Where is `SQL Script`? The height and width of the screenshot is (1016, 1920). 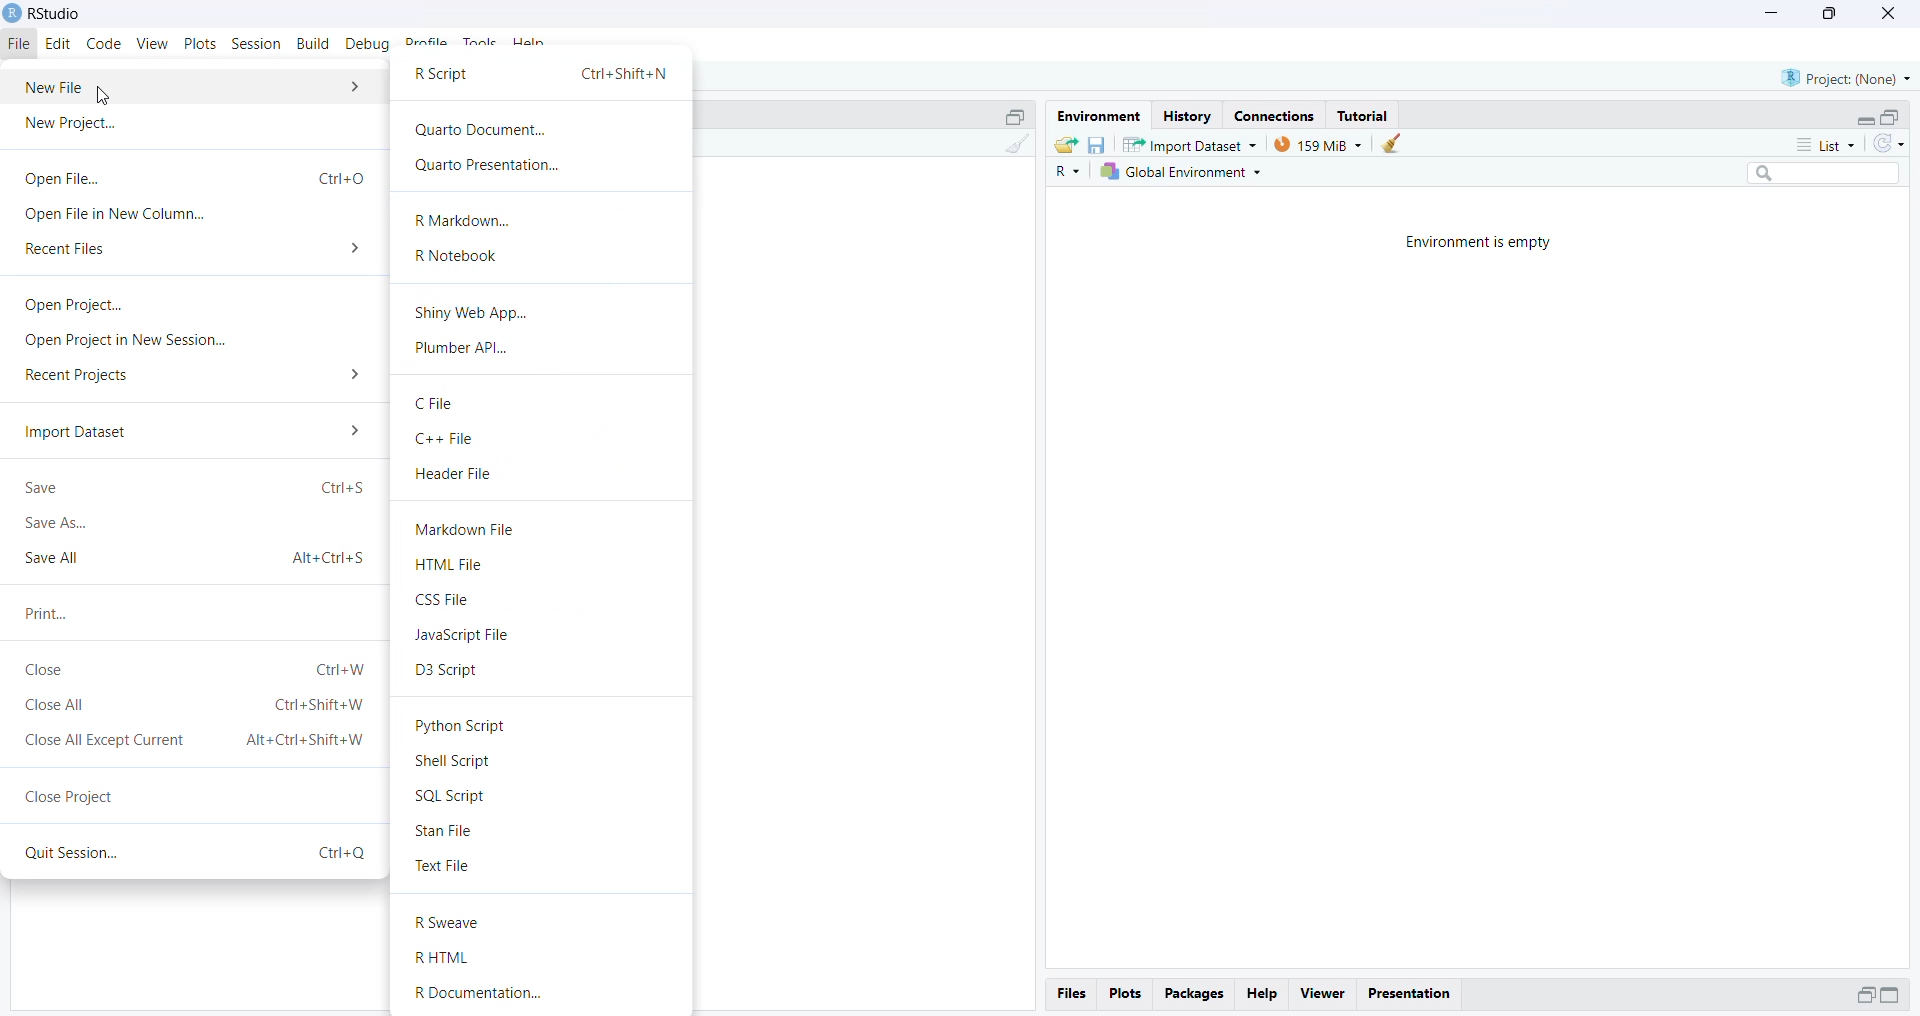 SQL Script is located at coordinates (453, 796).